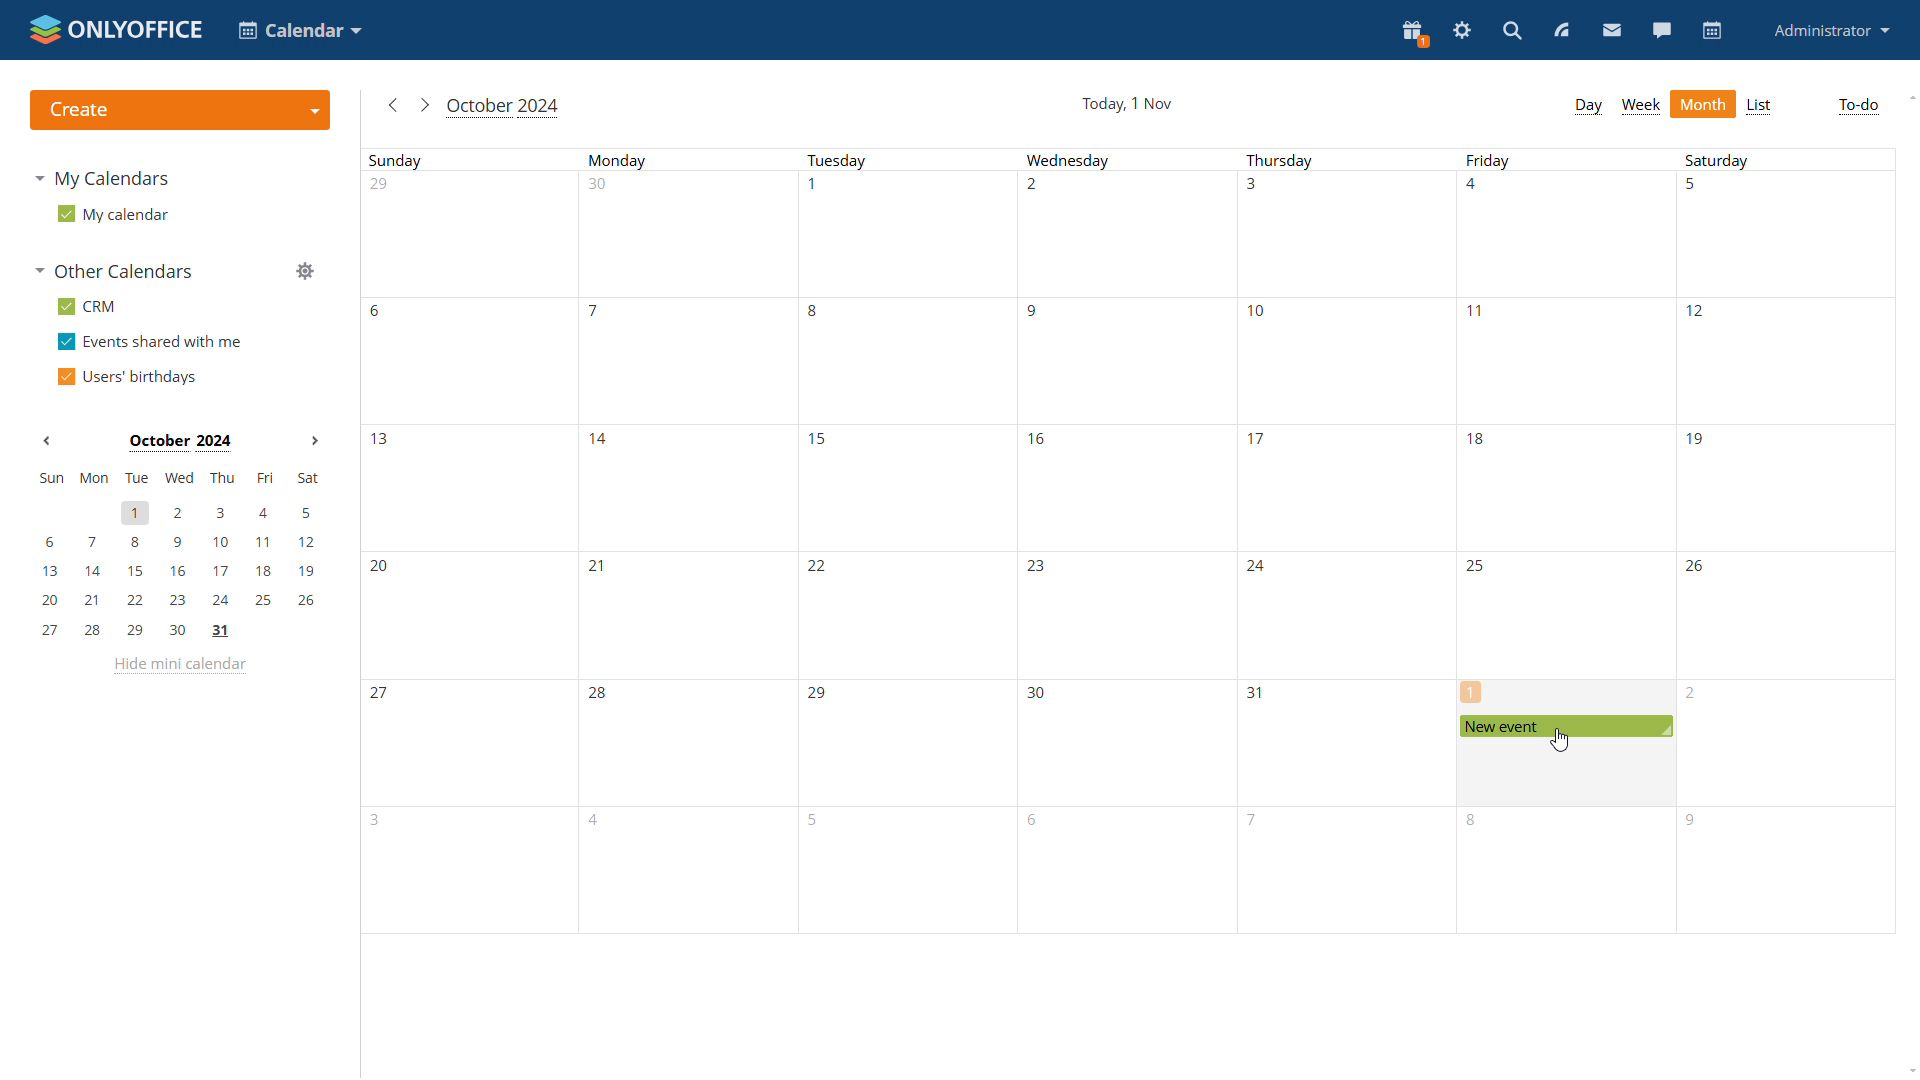 This screenshot has width=1920, height=1080. Describe the element at coordinates (47, 443) in the screenshot. I see `Previous month` at that location.